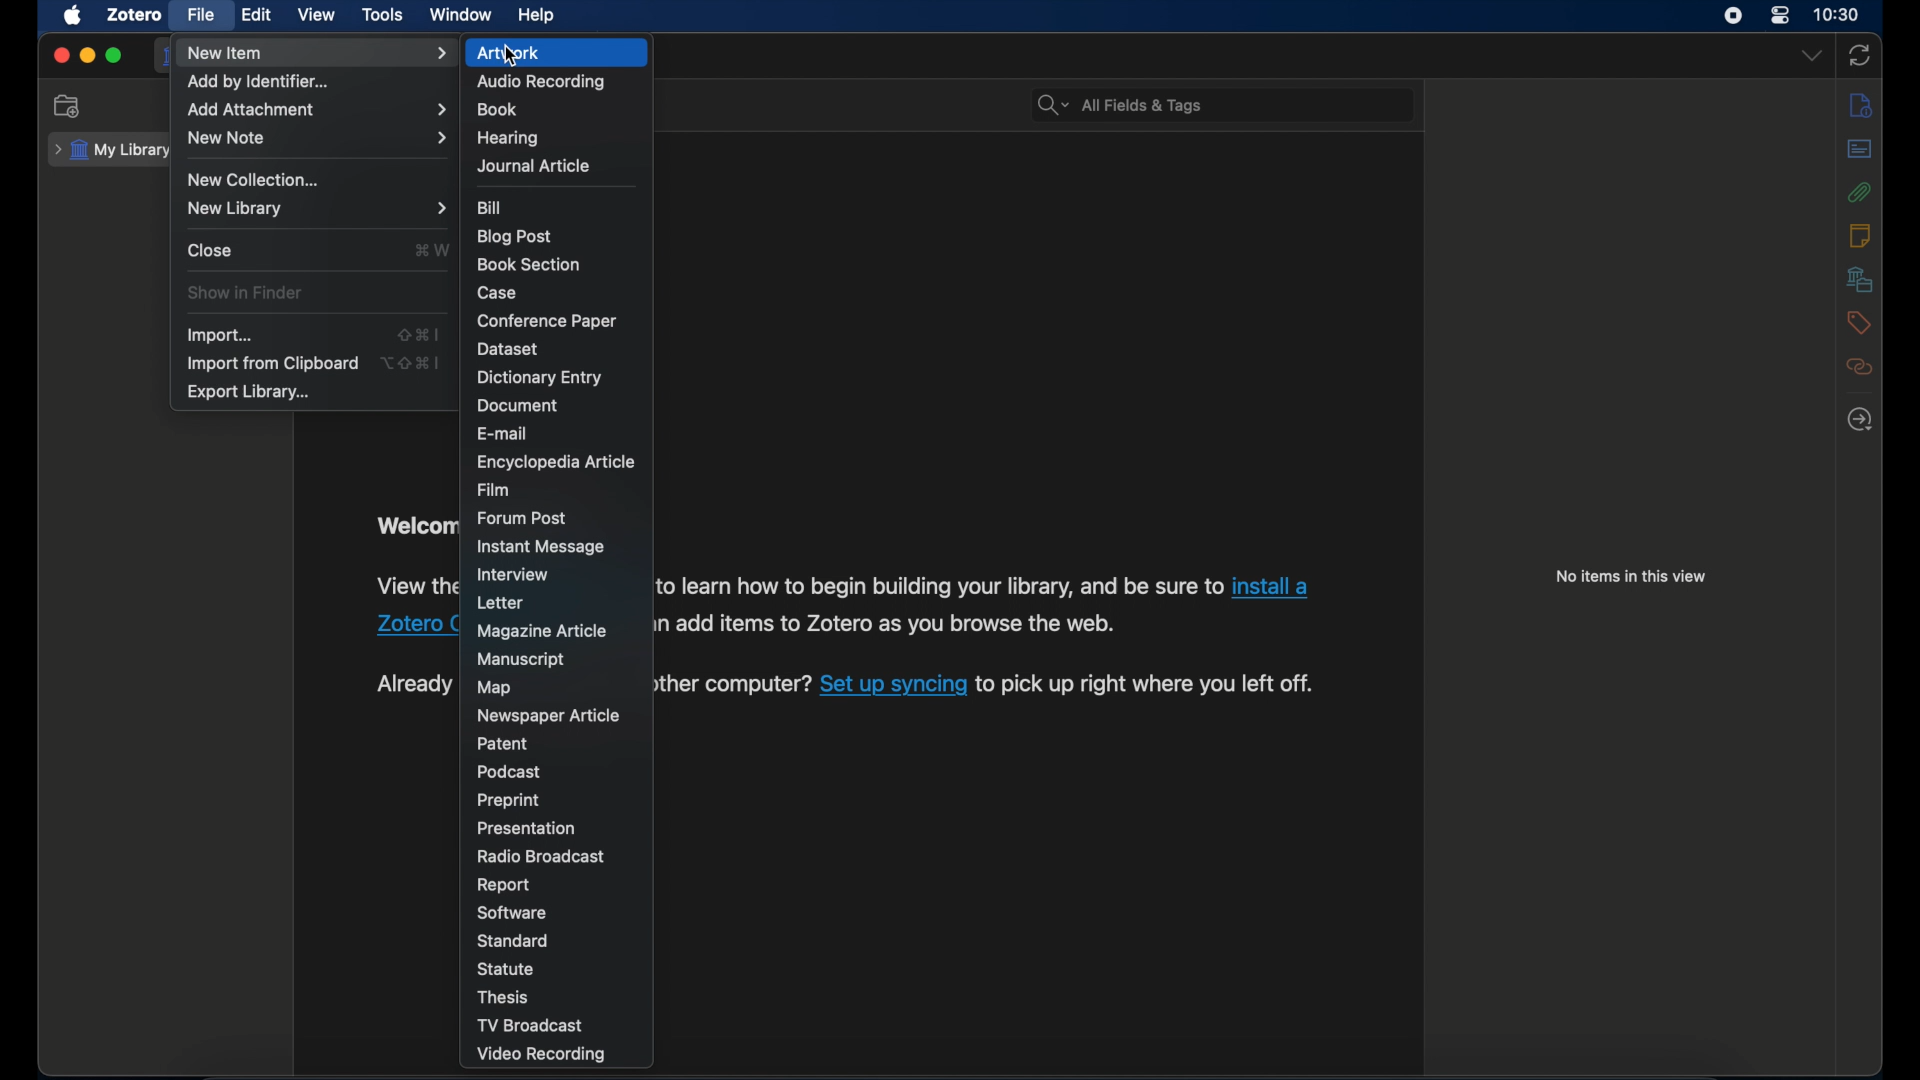  Describe the element at coordinates (735, 691) in the screenshot. I see `text` at that location.